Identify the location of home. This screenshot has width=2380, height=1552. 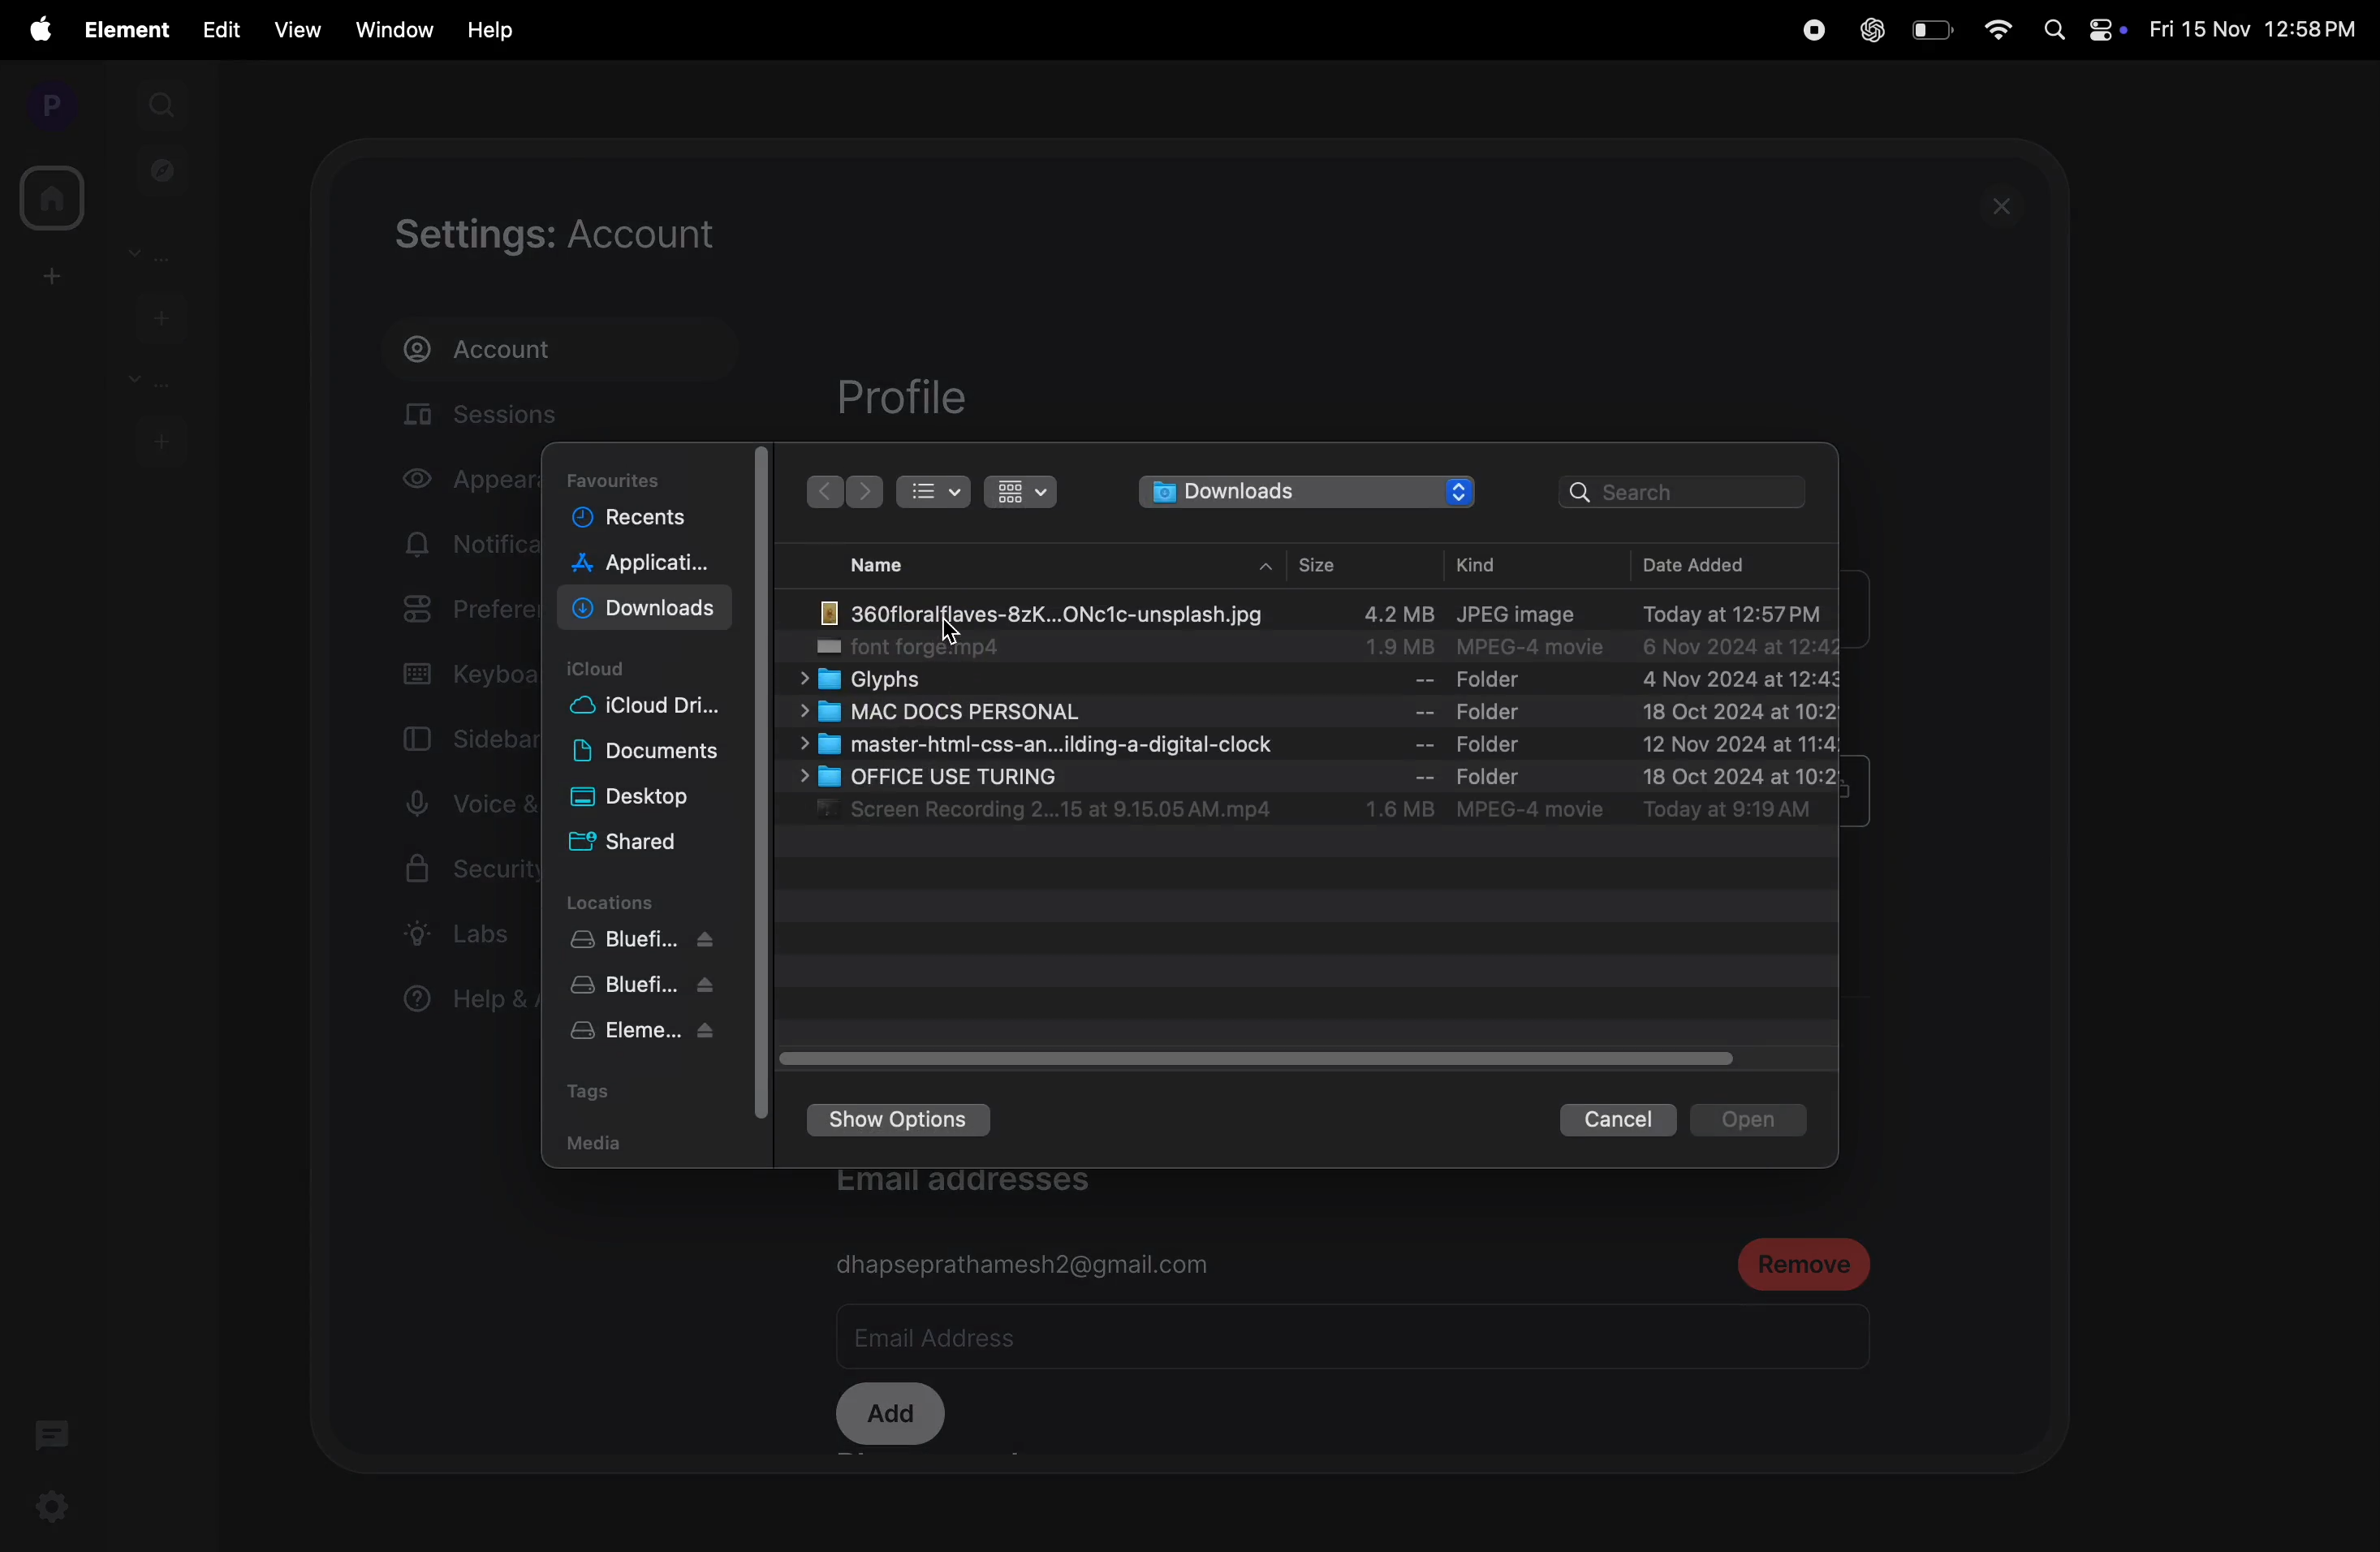
(48, 198).